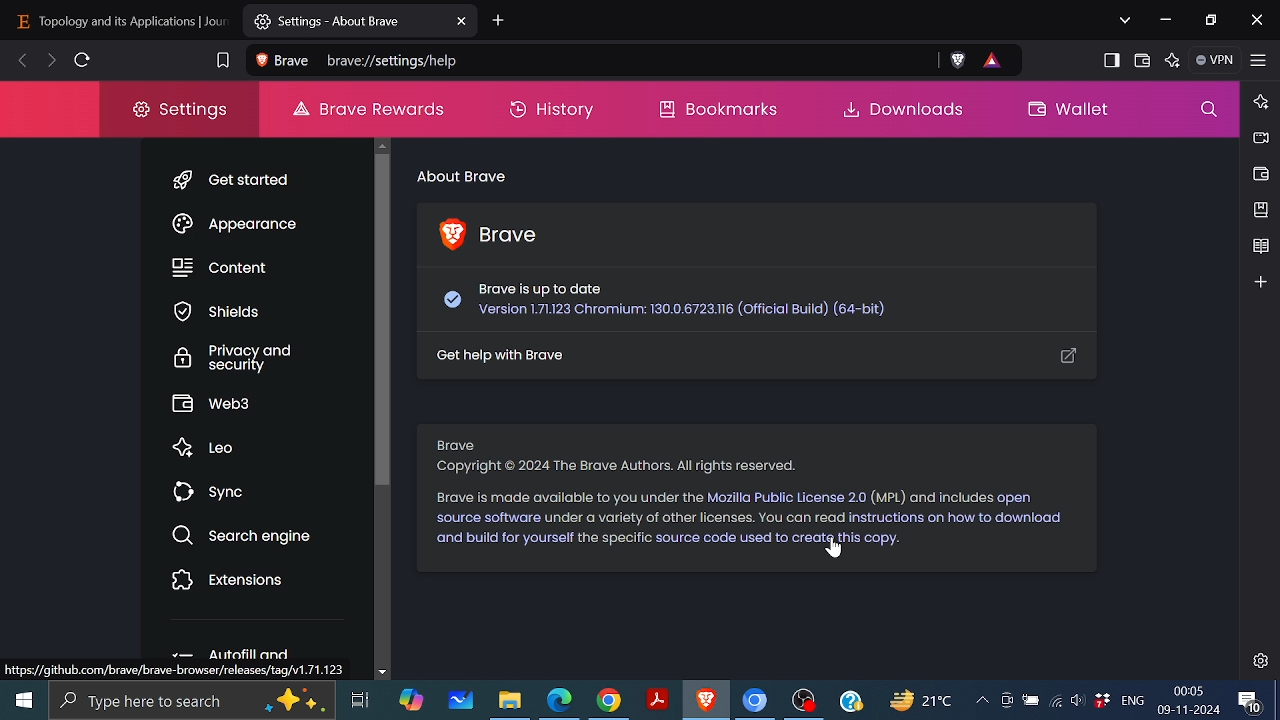 Image resolution: width=1280 pixels, height=720 pixels. I want to click on Bookmarks, so click(1259, 209).